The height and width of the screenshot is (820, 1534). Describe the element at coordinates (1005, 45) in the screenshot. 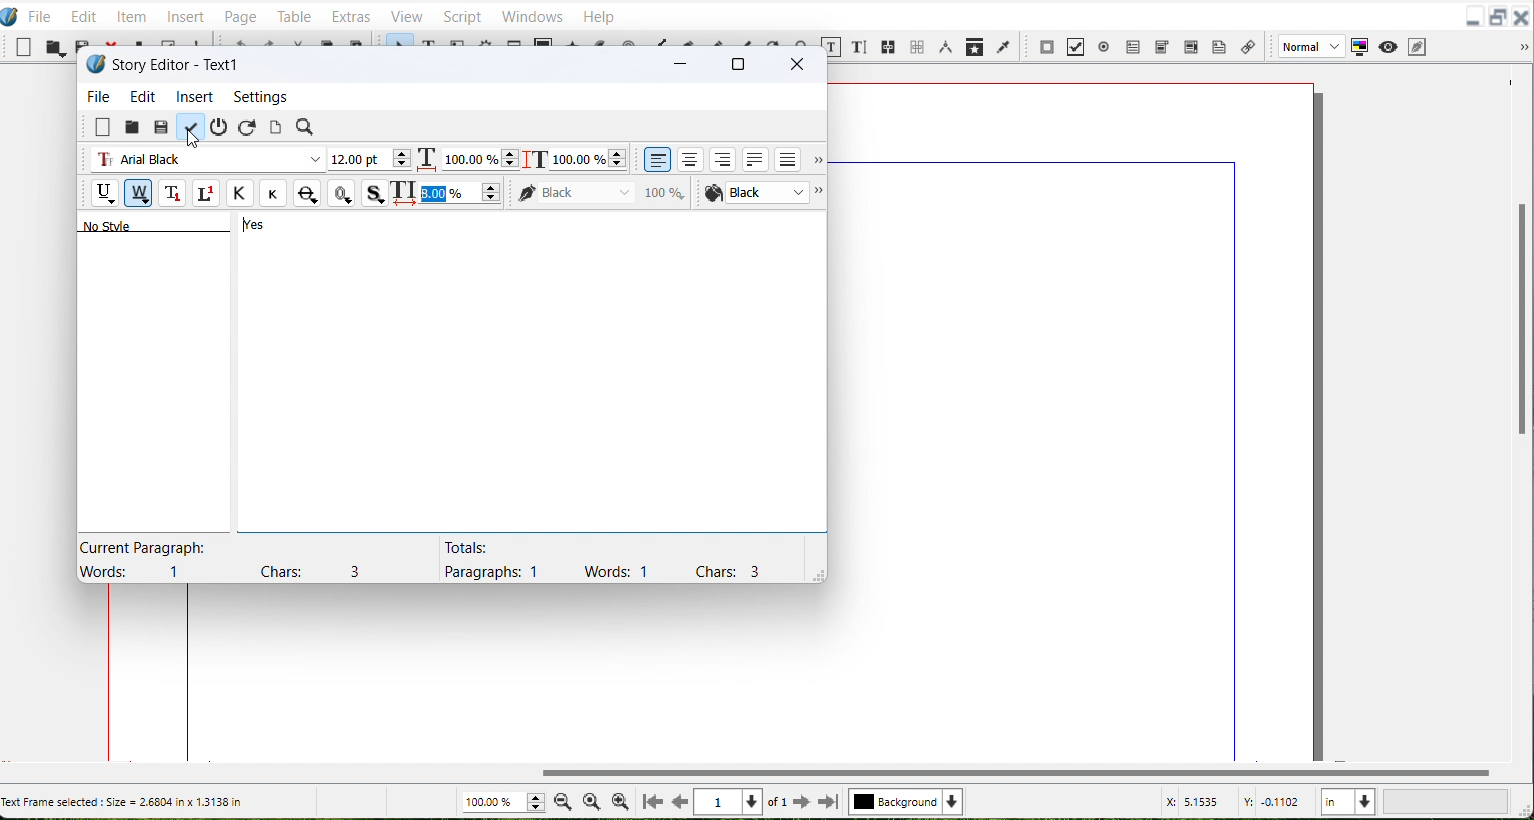

I see `Eye Dropper` at that location.